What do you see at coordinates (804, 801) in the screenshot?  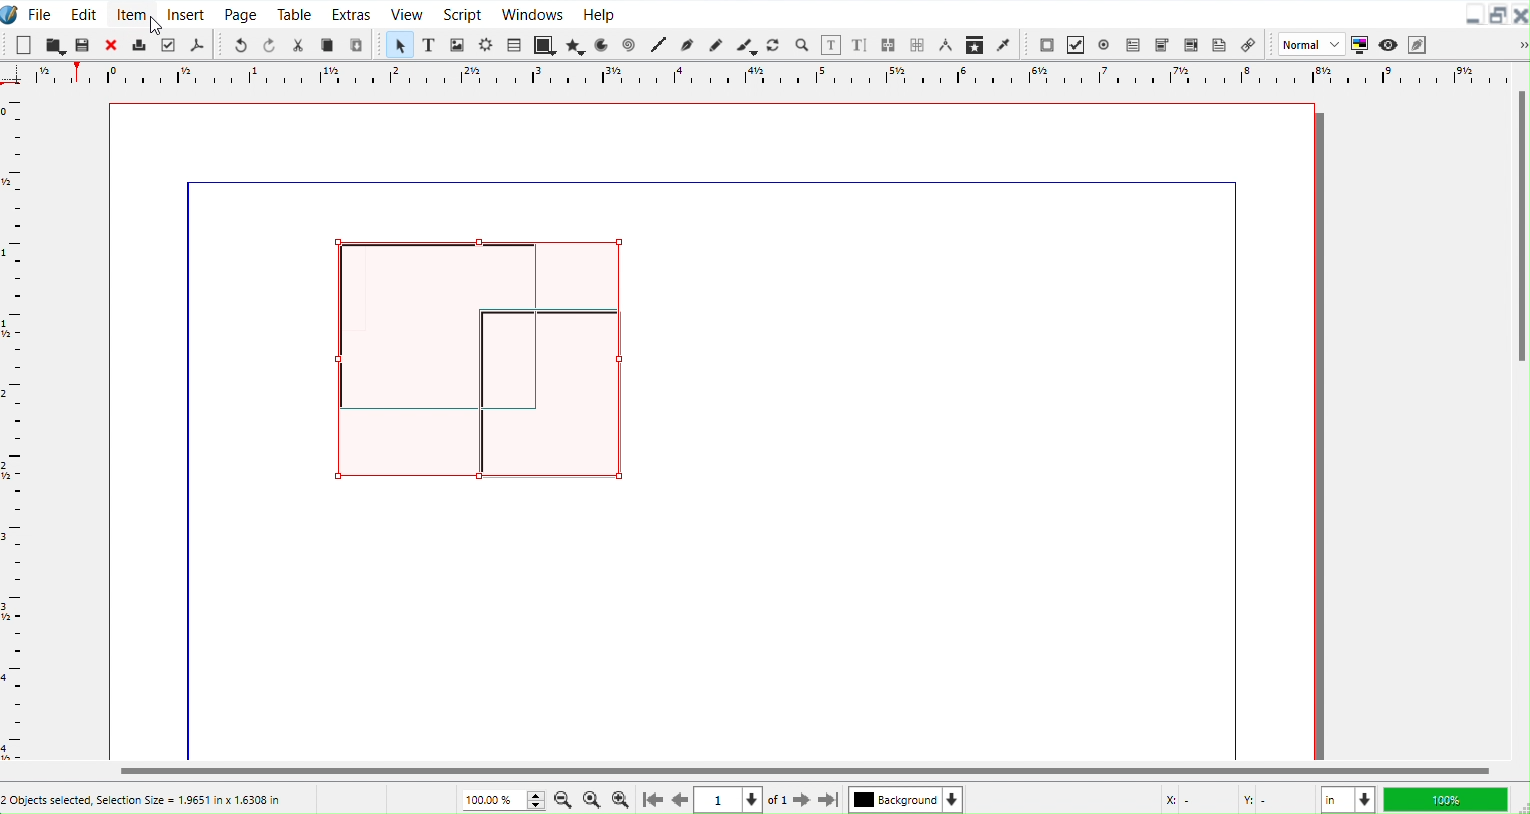 I see `Go to next page` at bounding box center [804, 801].